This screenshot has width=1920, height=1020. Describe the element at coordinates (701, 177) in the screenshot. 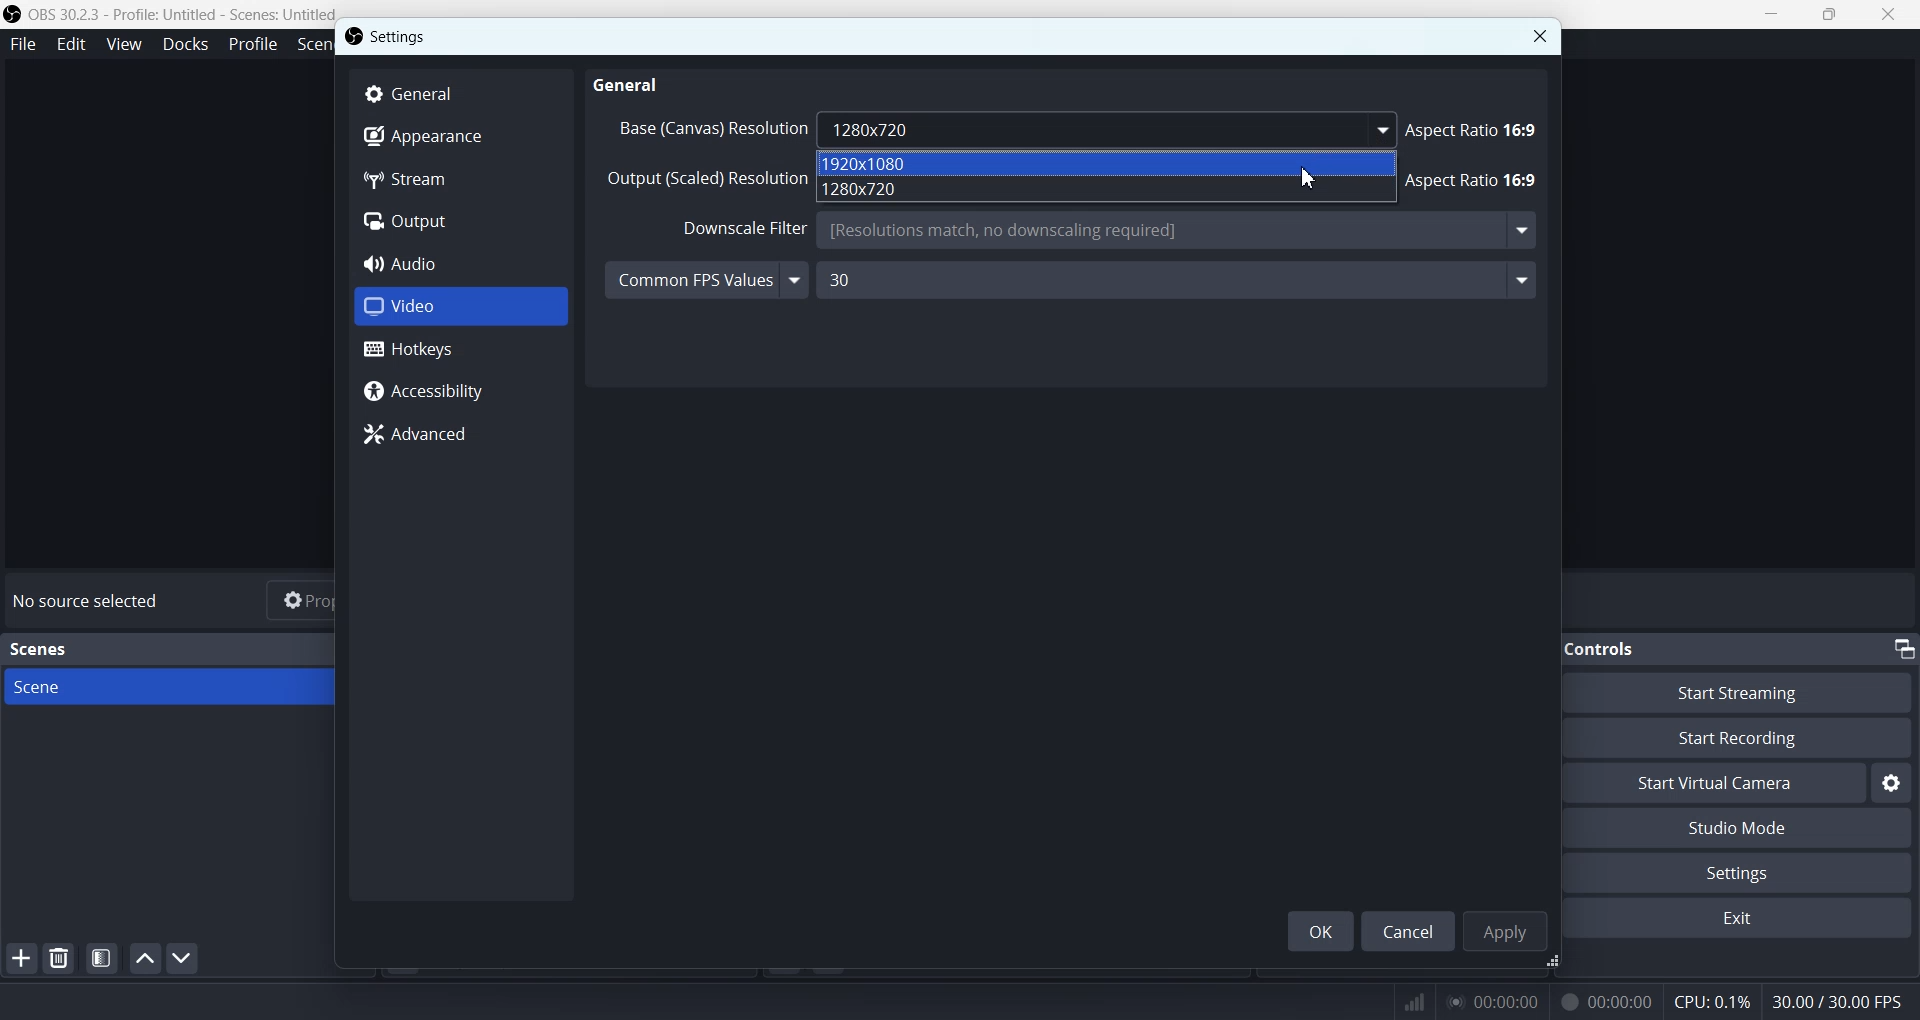

I see `Output (Scaled) Resolution` at that location.